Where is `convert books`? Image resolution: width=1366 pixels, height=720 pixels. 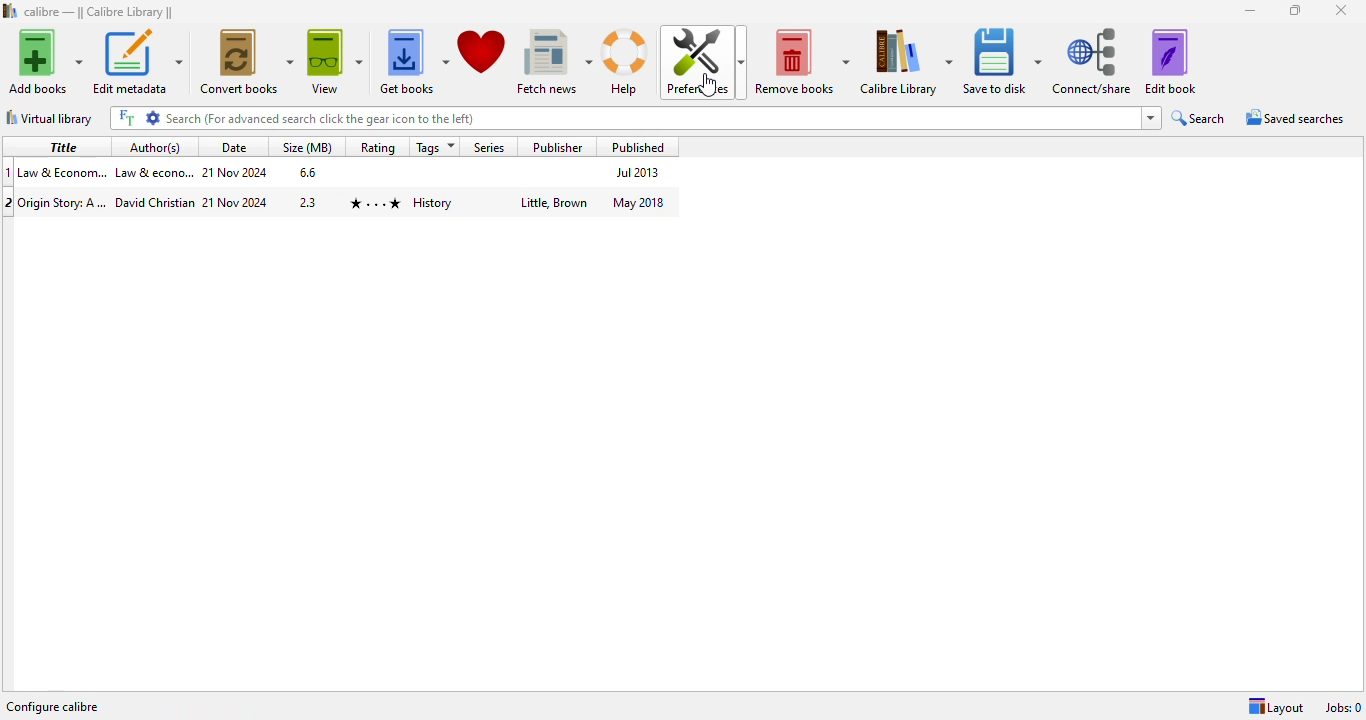
convert books is located at coordinates (246, 62).